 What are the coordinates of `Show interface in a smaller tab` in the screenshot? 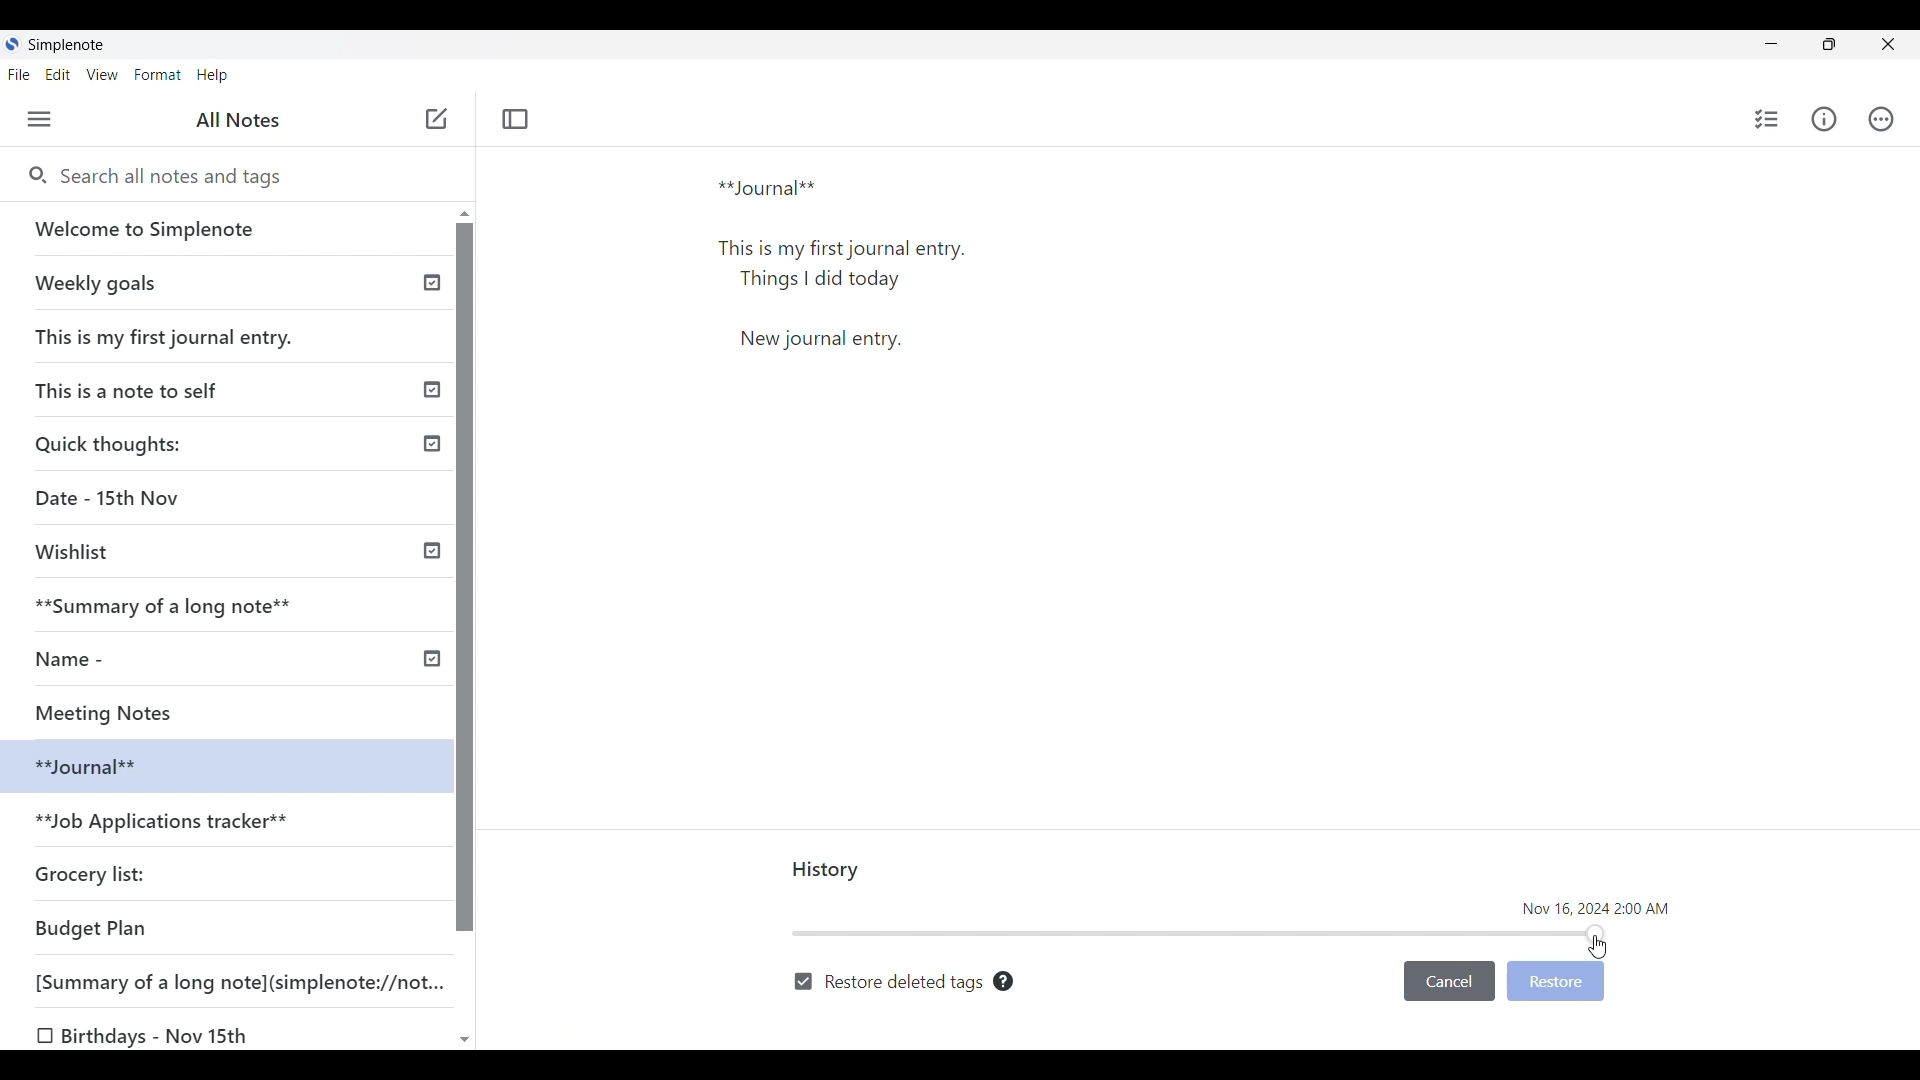 It's located at (1829, 44).